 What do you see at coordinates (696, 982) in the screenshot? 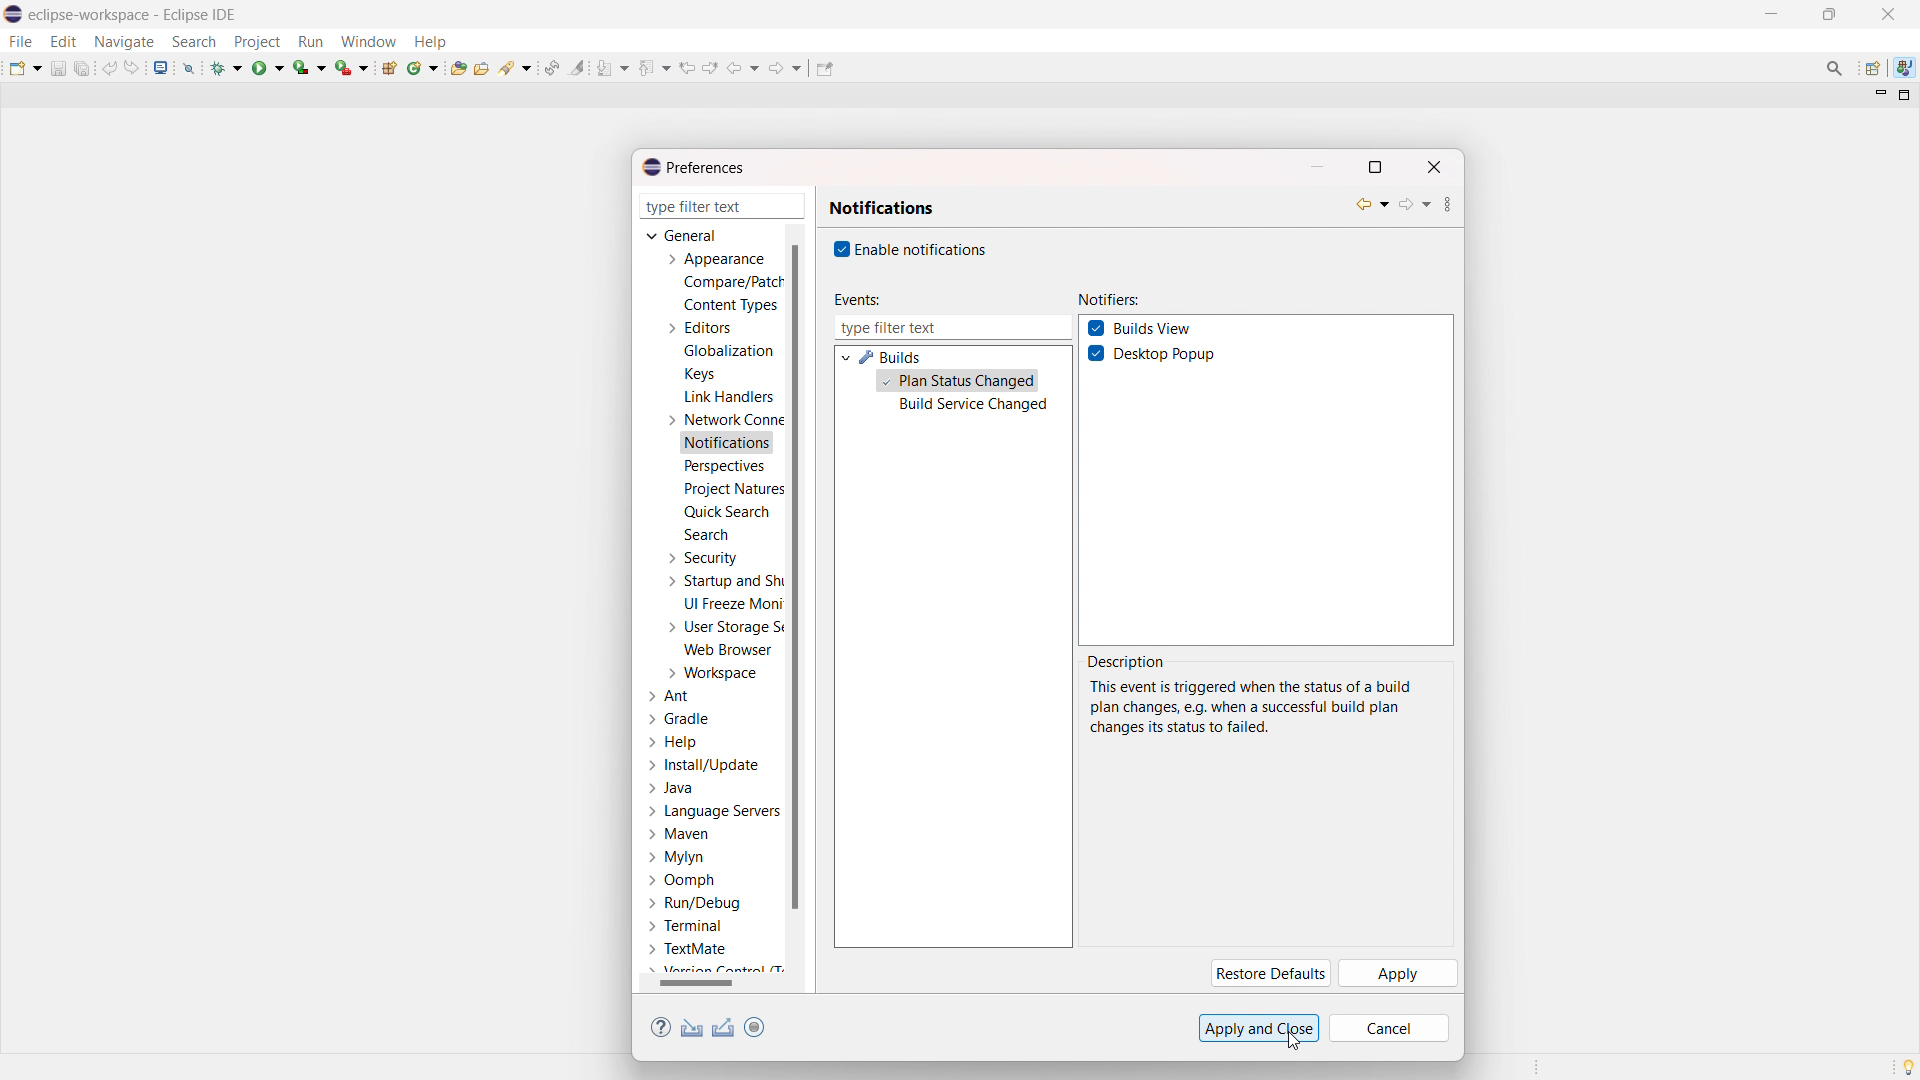
I see `horizontal scrollbar` at bounding box center [696, 982].